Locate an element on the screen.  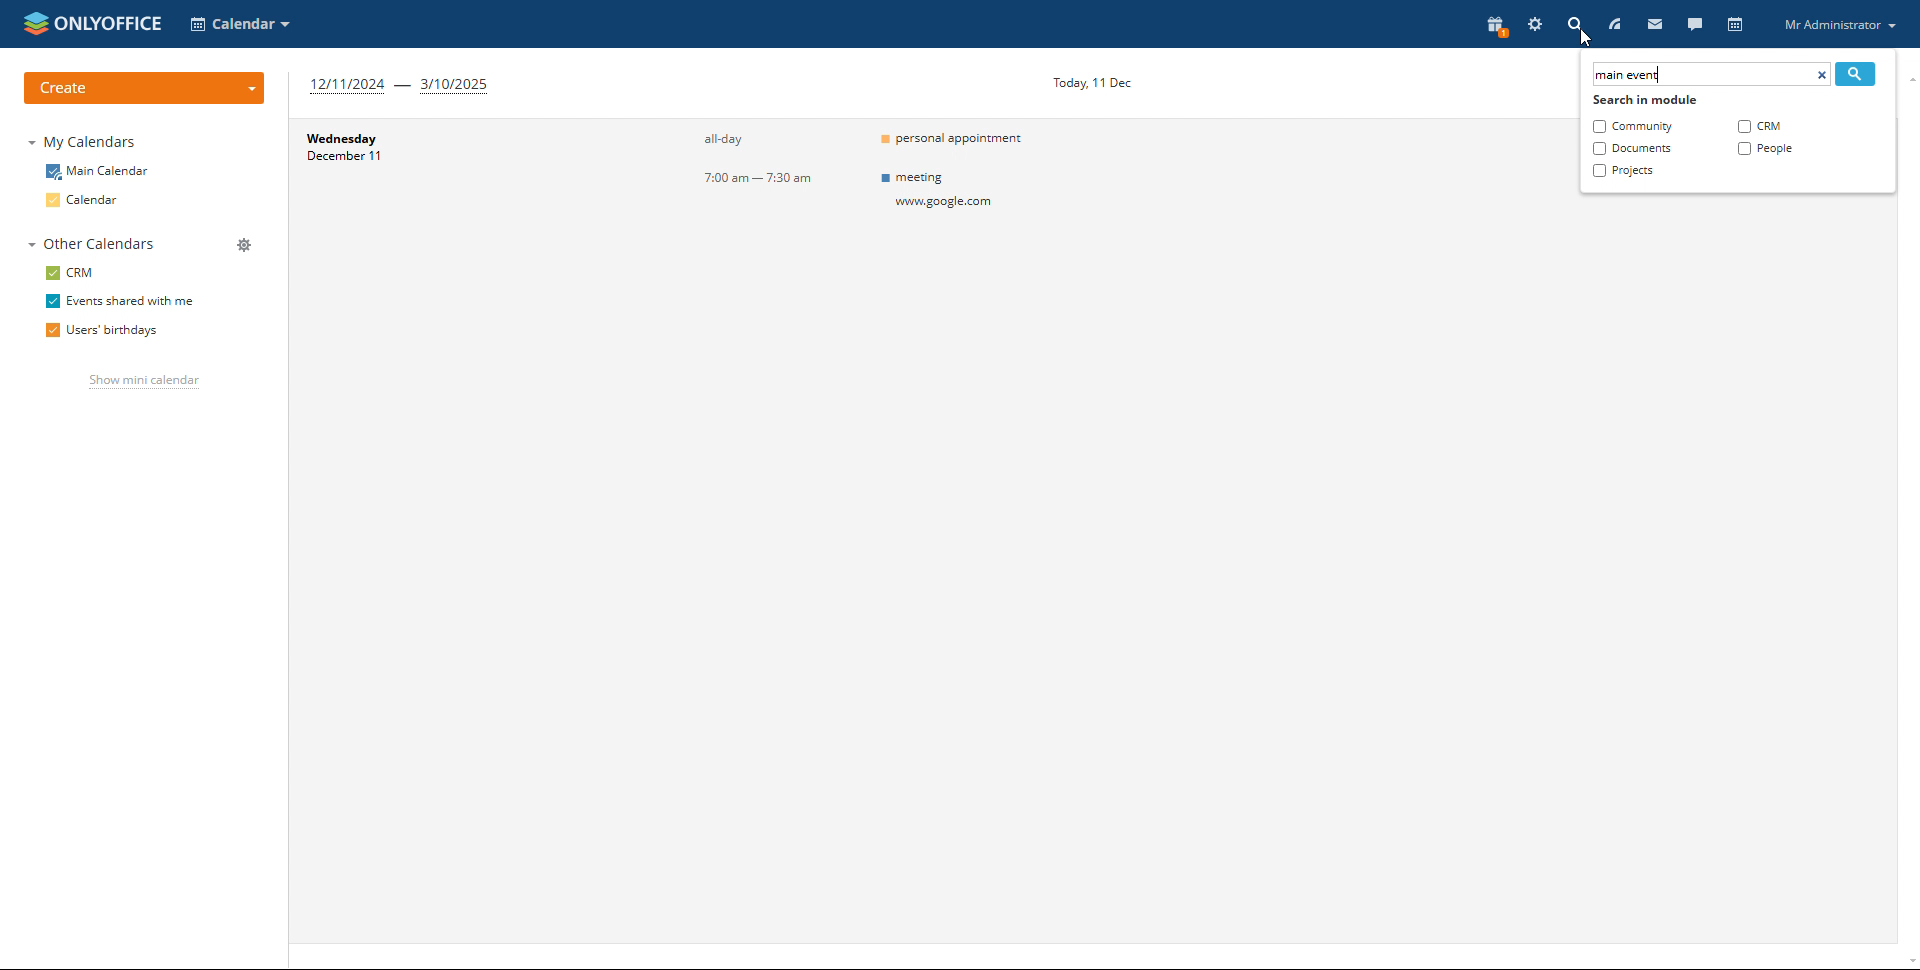
delete search is located at coordinates (1822, 74).